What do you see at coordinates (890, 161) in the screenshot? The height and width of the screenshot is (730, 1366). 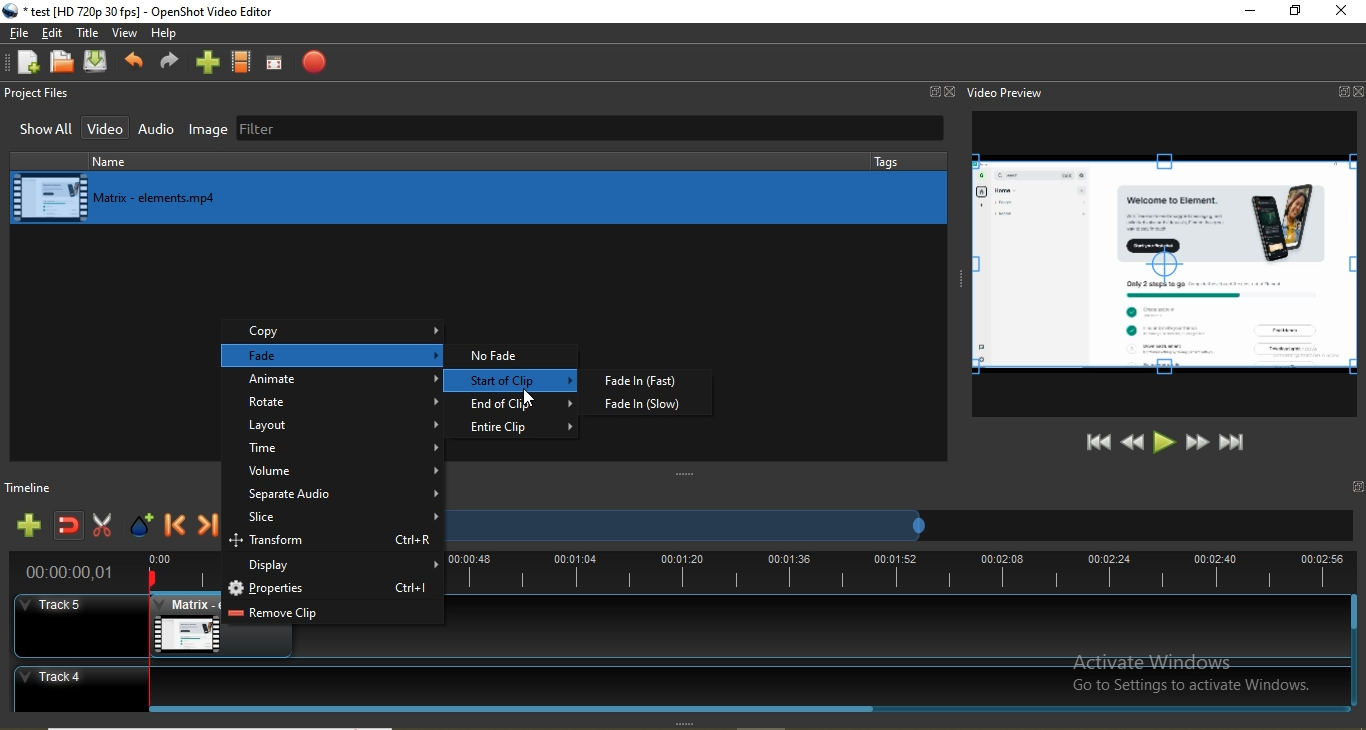 I see `tags` at bounding box center [890, 161].